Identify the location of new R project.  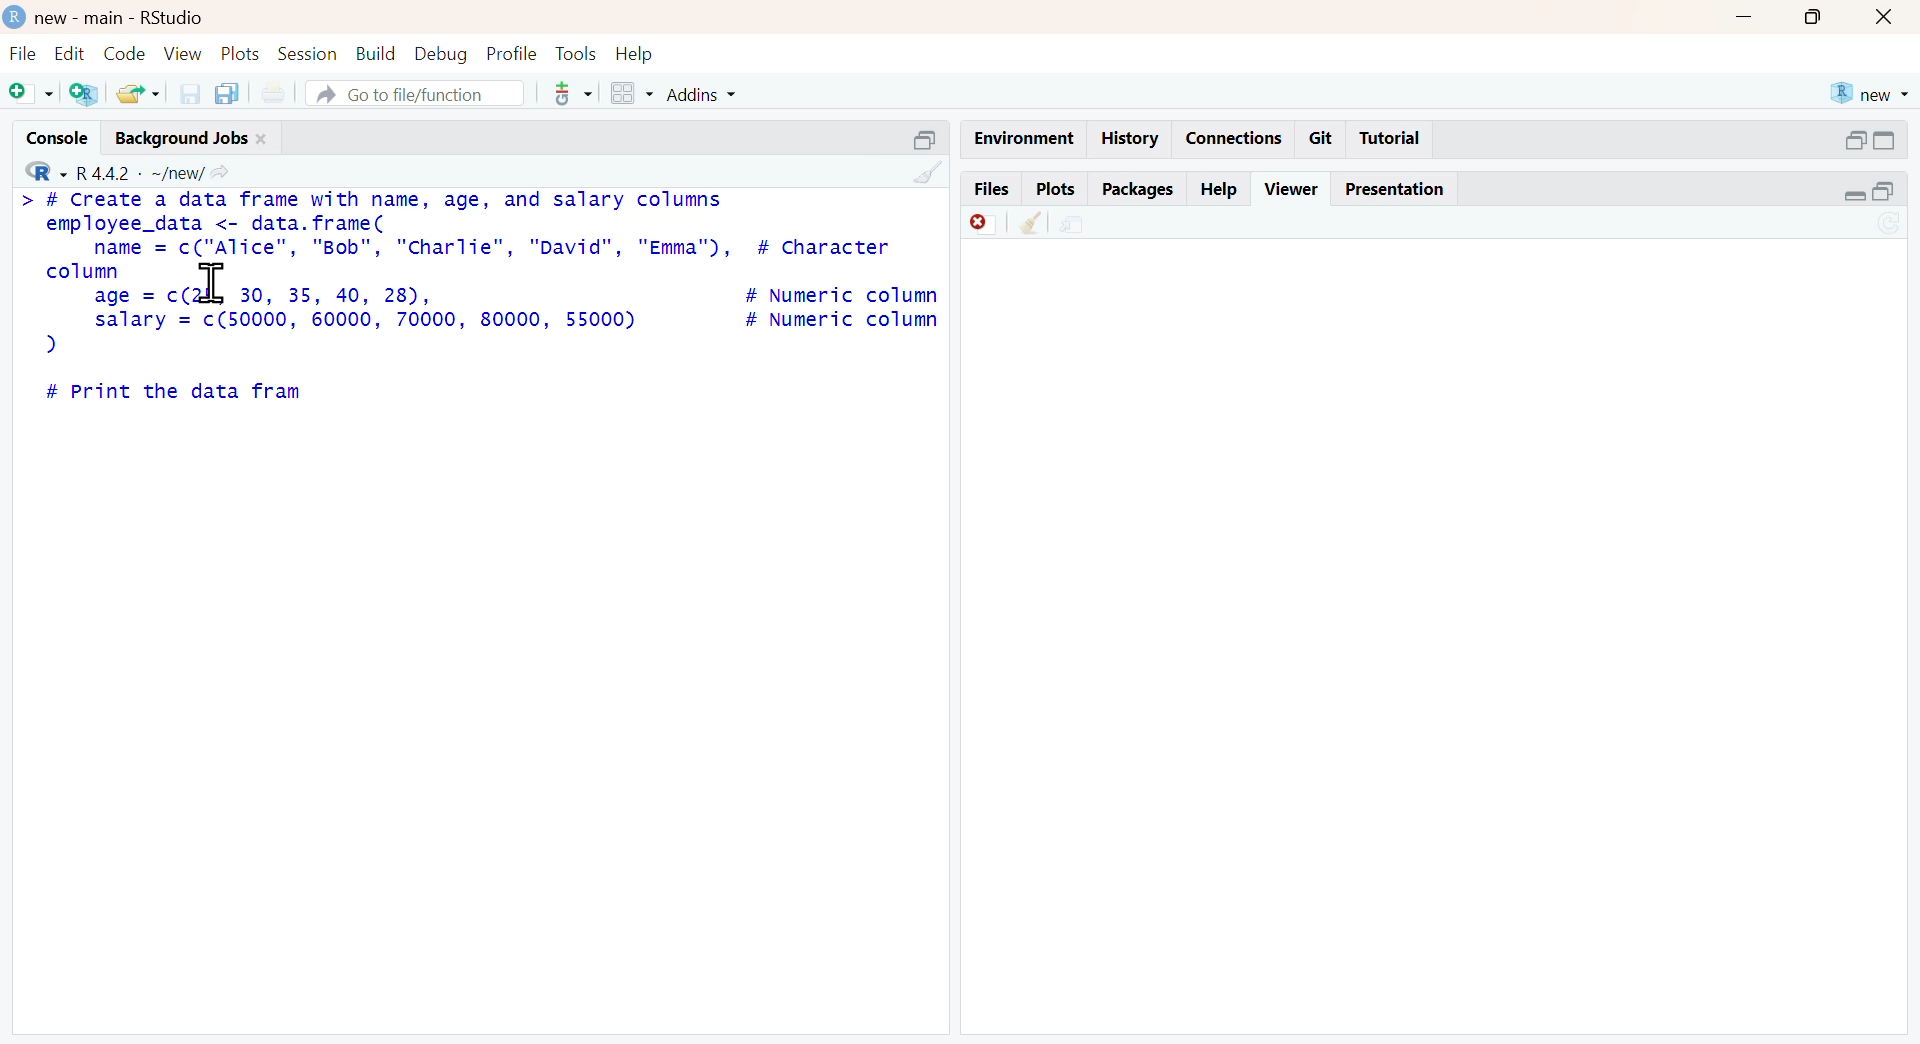
(1870, 90).